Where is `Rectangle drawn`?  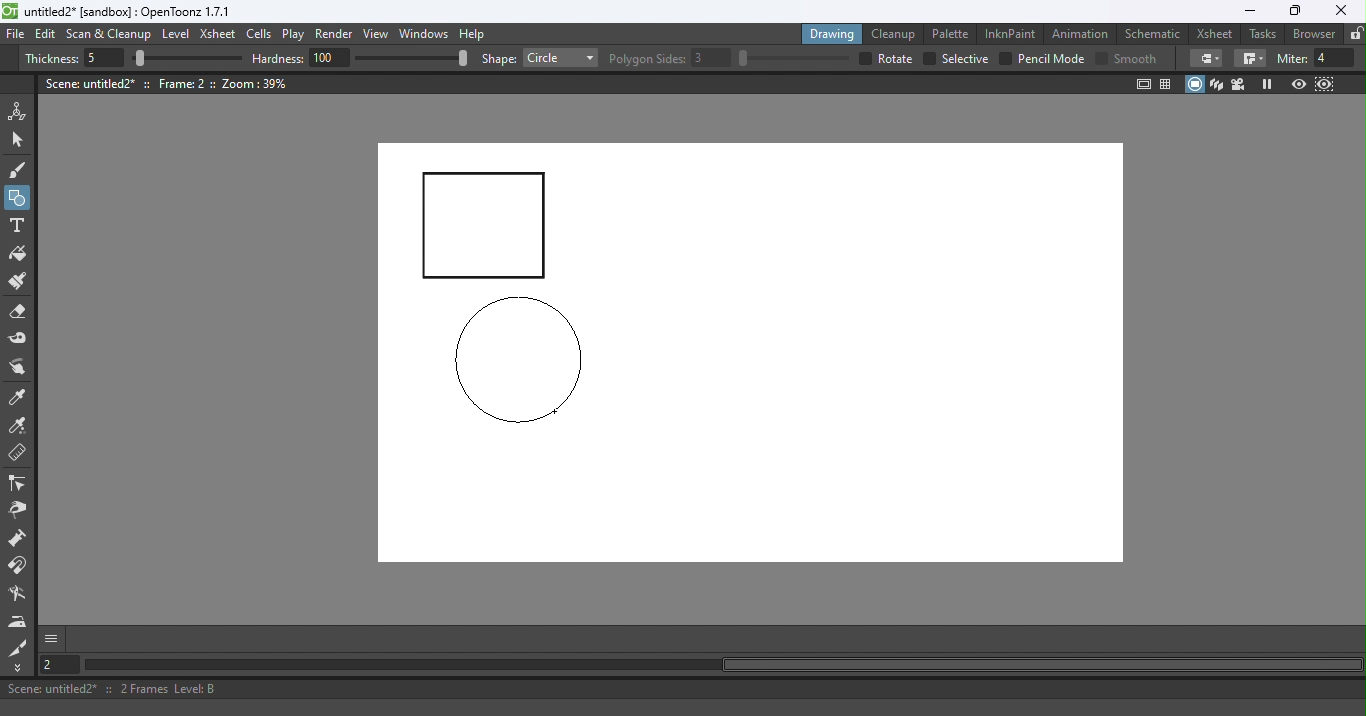
Rectangle drawn is located at coordinates (485, 227).